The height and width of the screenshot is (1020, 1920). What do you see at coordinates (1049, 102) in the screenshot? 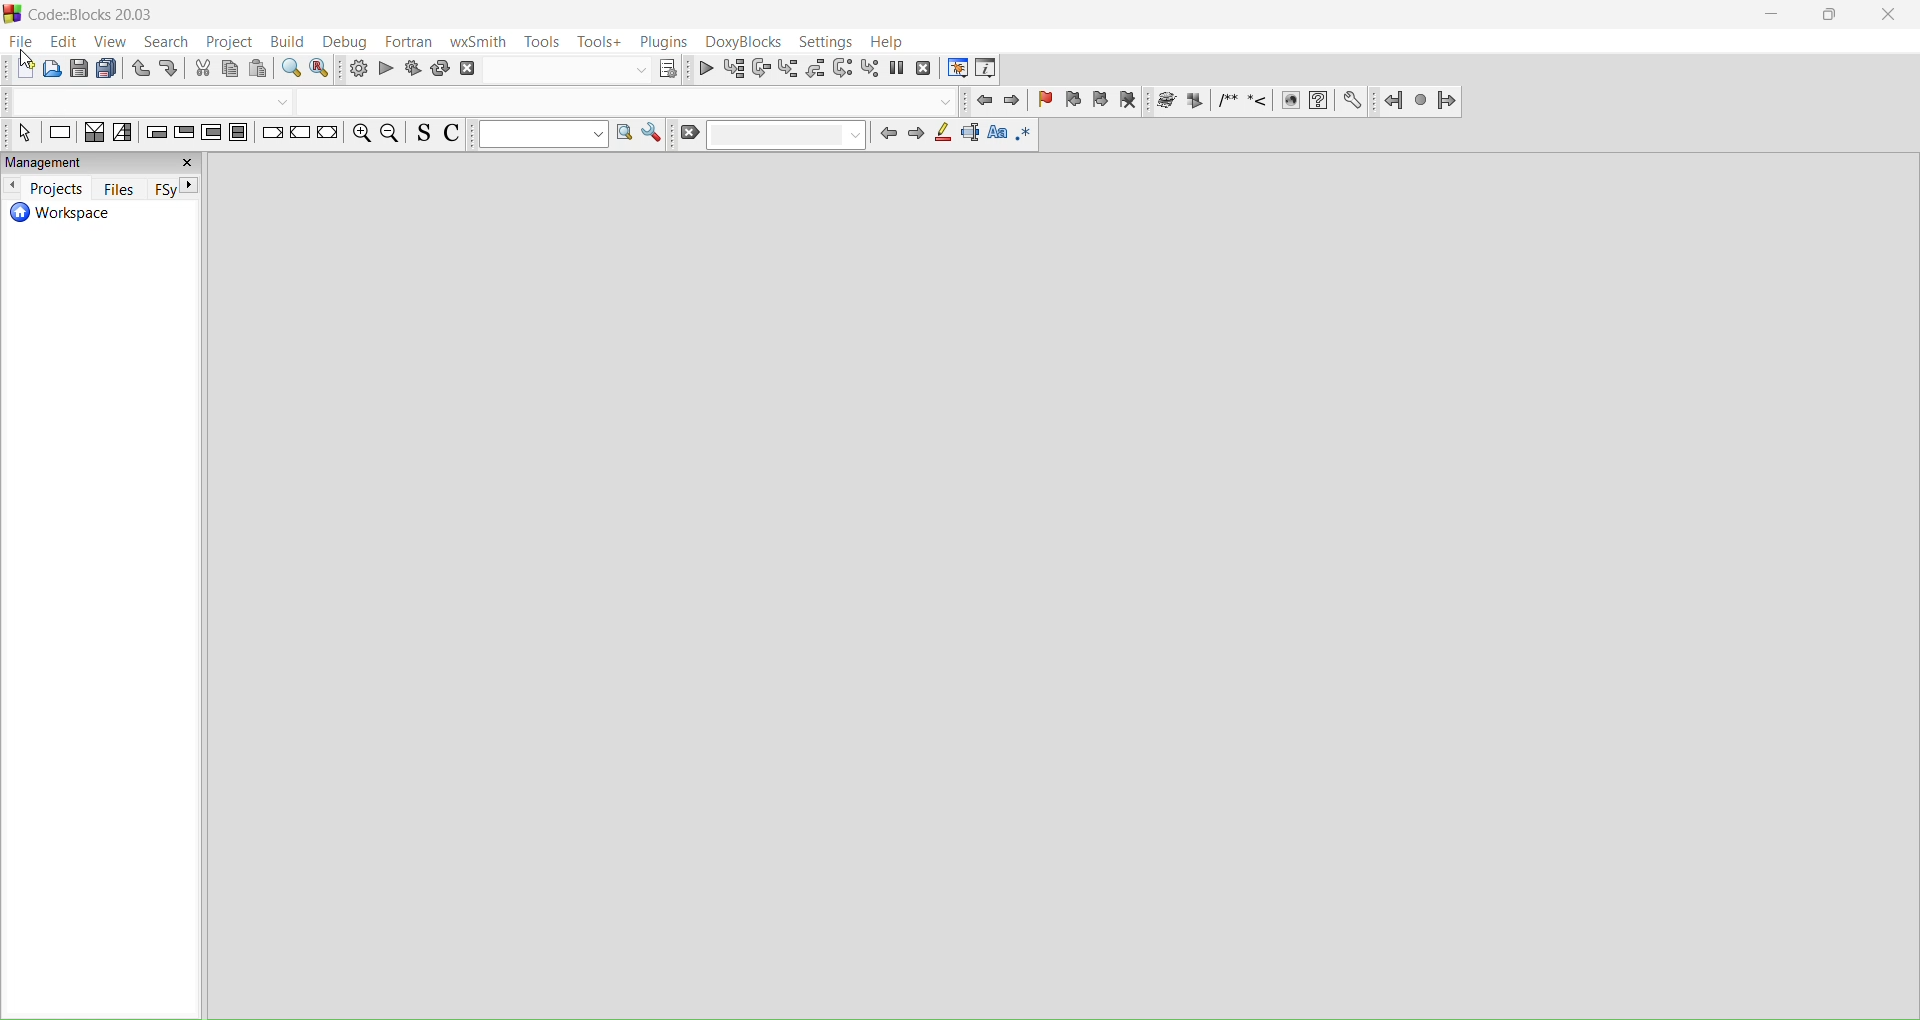
I see `toggle bookmark` at bounding box center [1049, 102].